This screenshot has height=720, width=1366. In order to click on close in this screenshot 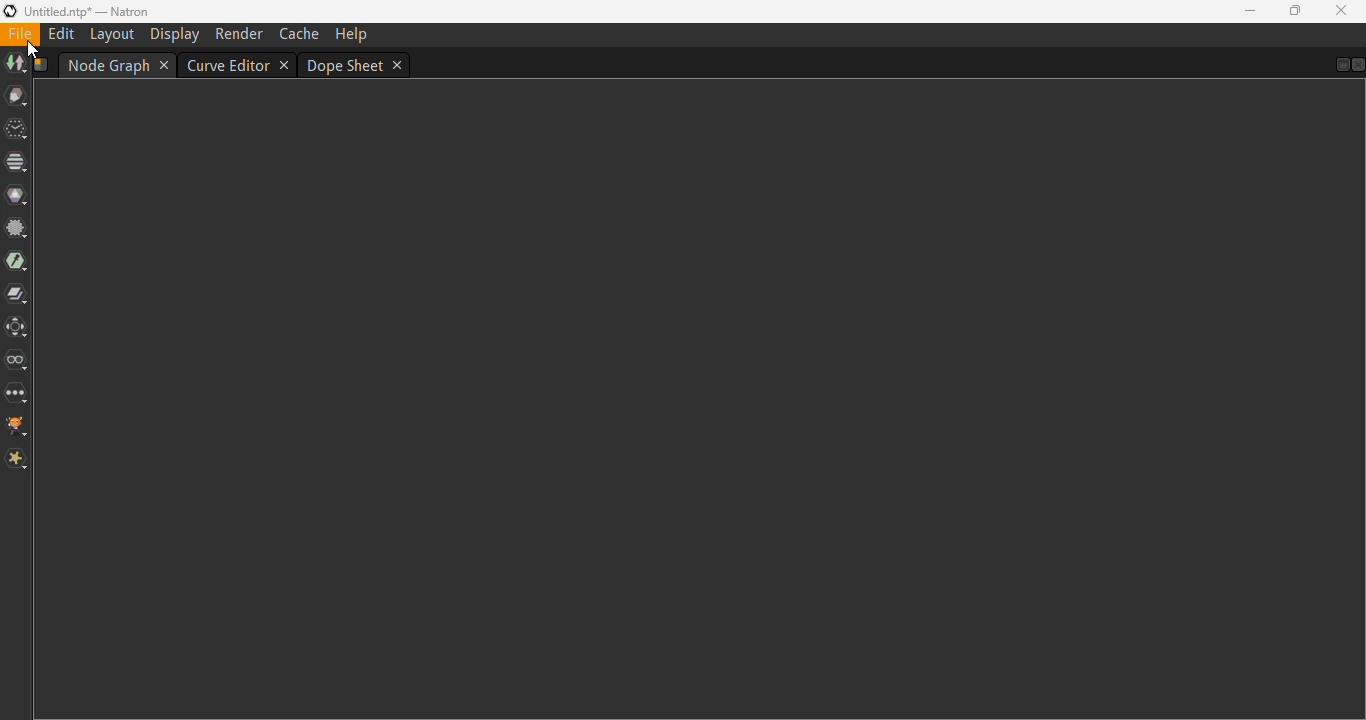, I will do `click(1341, 10)`.